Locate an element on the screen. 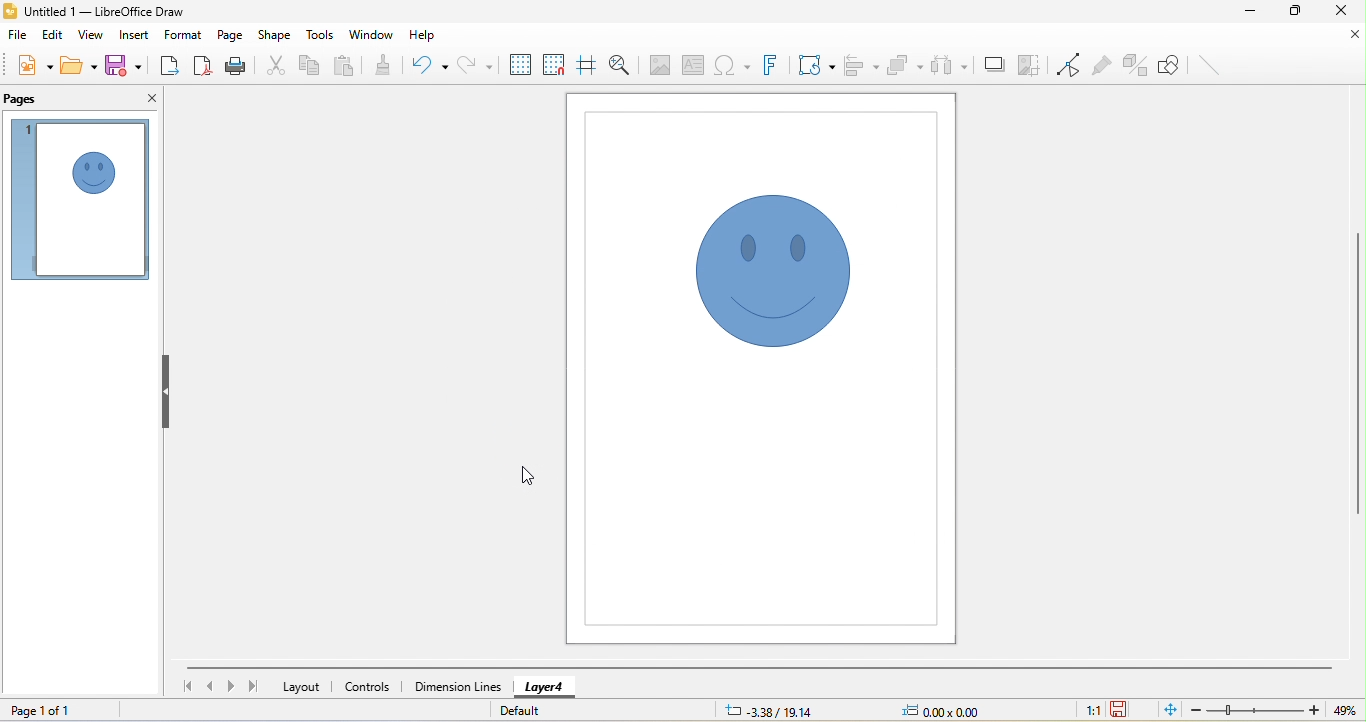 Image resolution: width=1366 pixels, height=722 pixels. window is located at coordinates (373, 33).